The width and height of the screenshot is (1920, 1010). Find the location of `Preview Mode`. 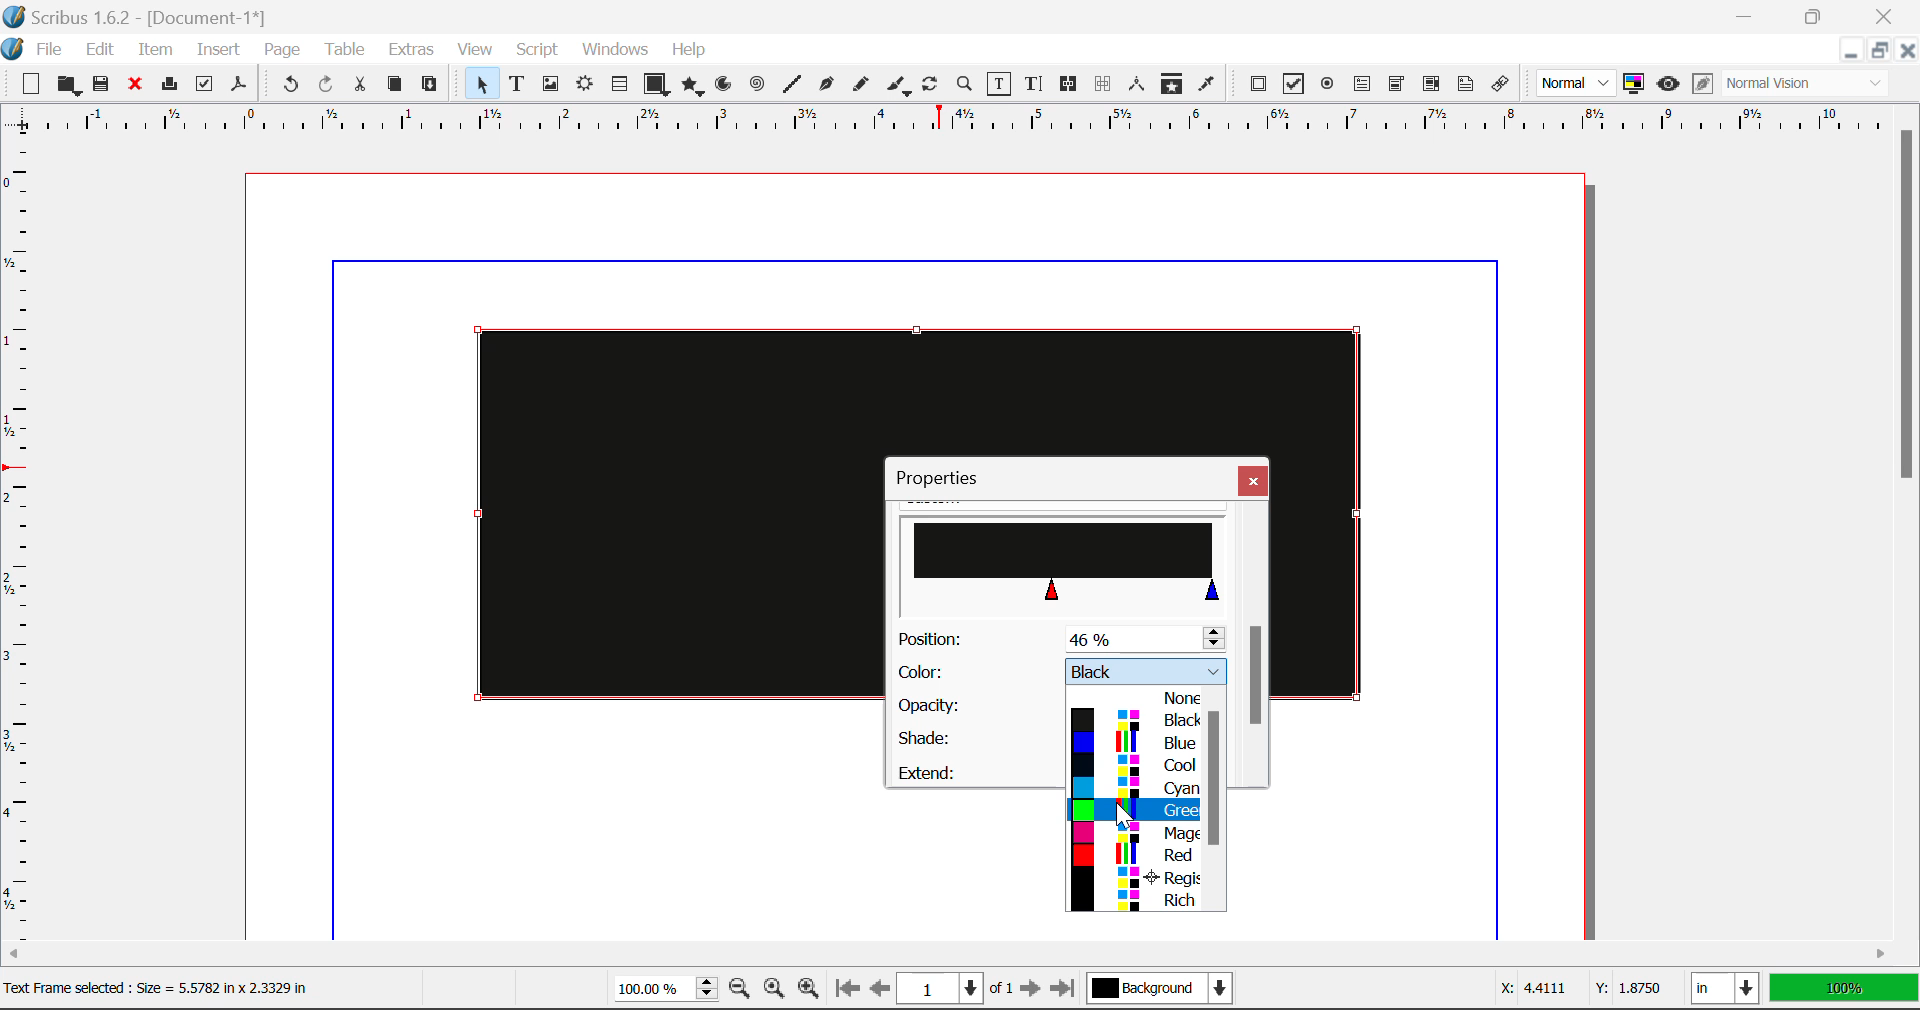

Preview Mode is located at coordinates (1668, 84).